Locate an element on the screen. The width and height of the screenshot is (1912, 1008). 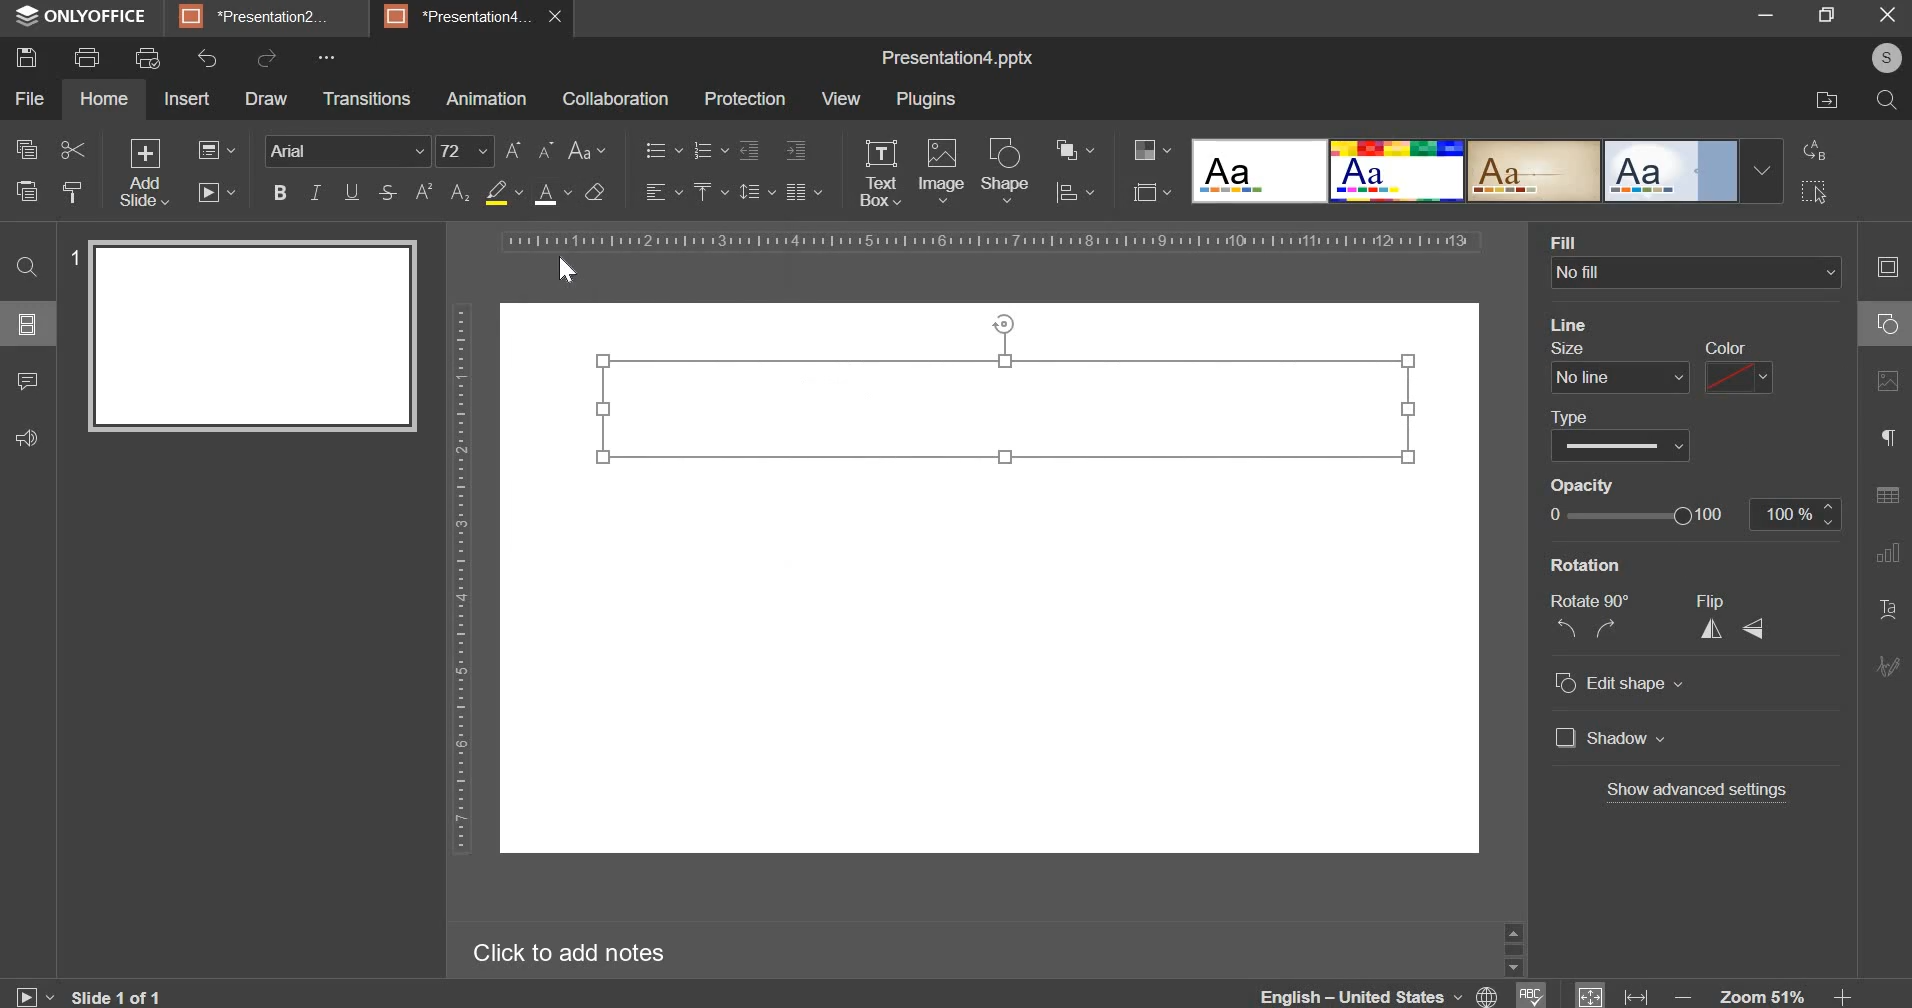
fill color is located at coordinates (503, 192).